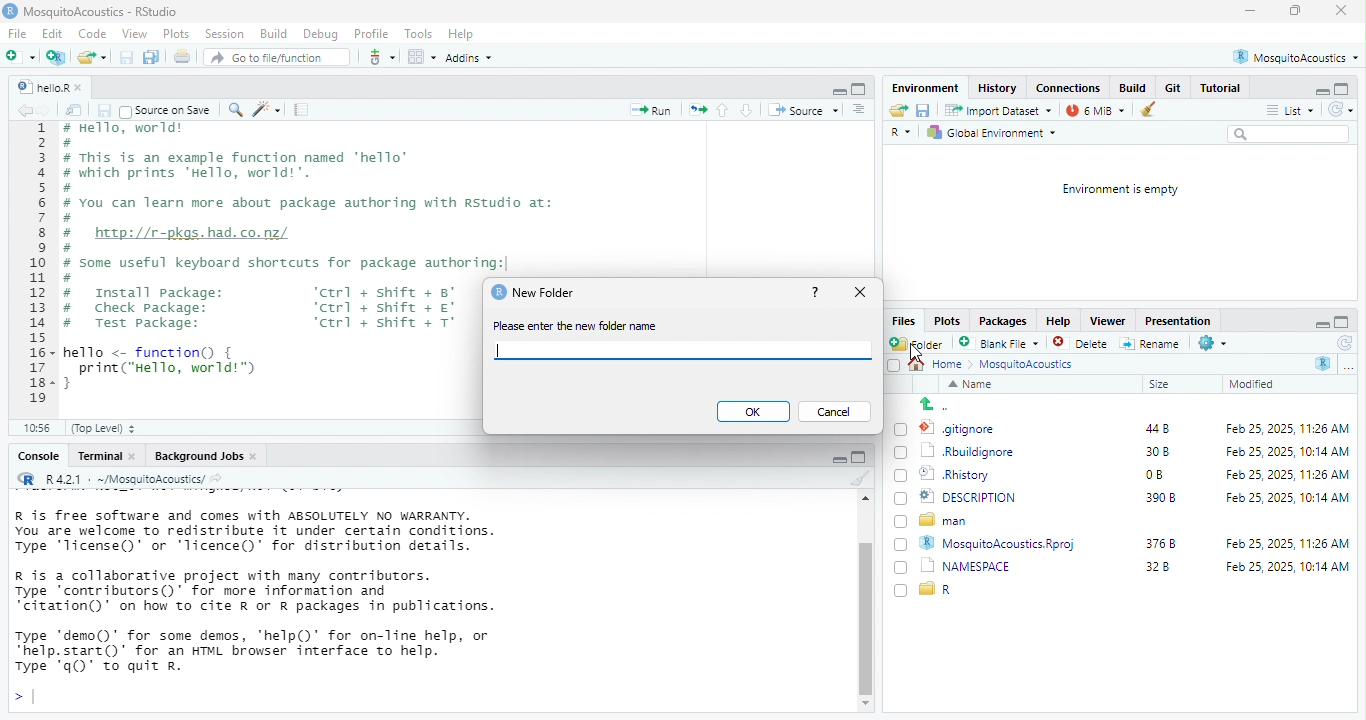  I want to click on show document outline, so click(861, 111).